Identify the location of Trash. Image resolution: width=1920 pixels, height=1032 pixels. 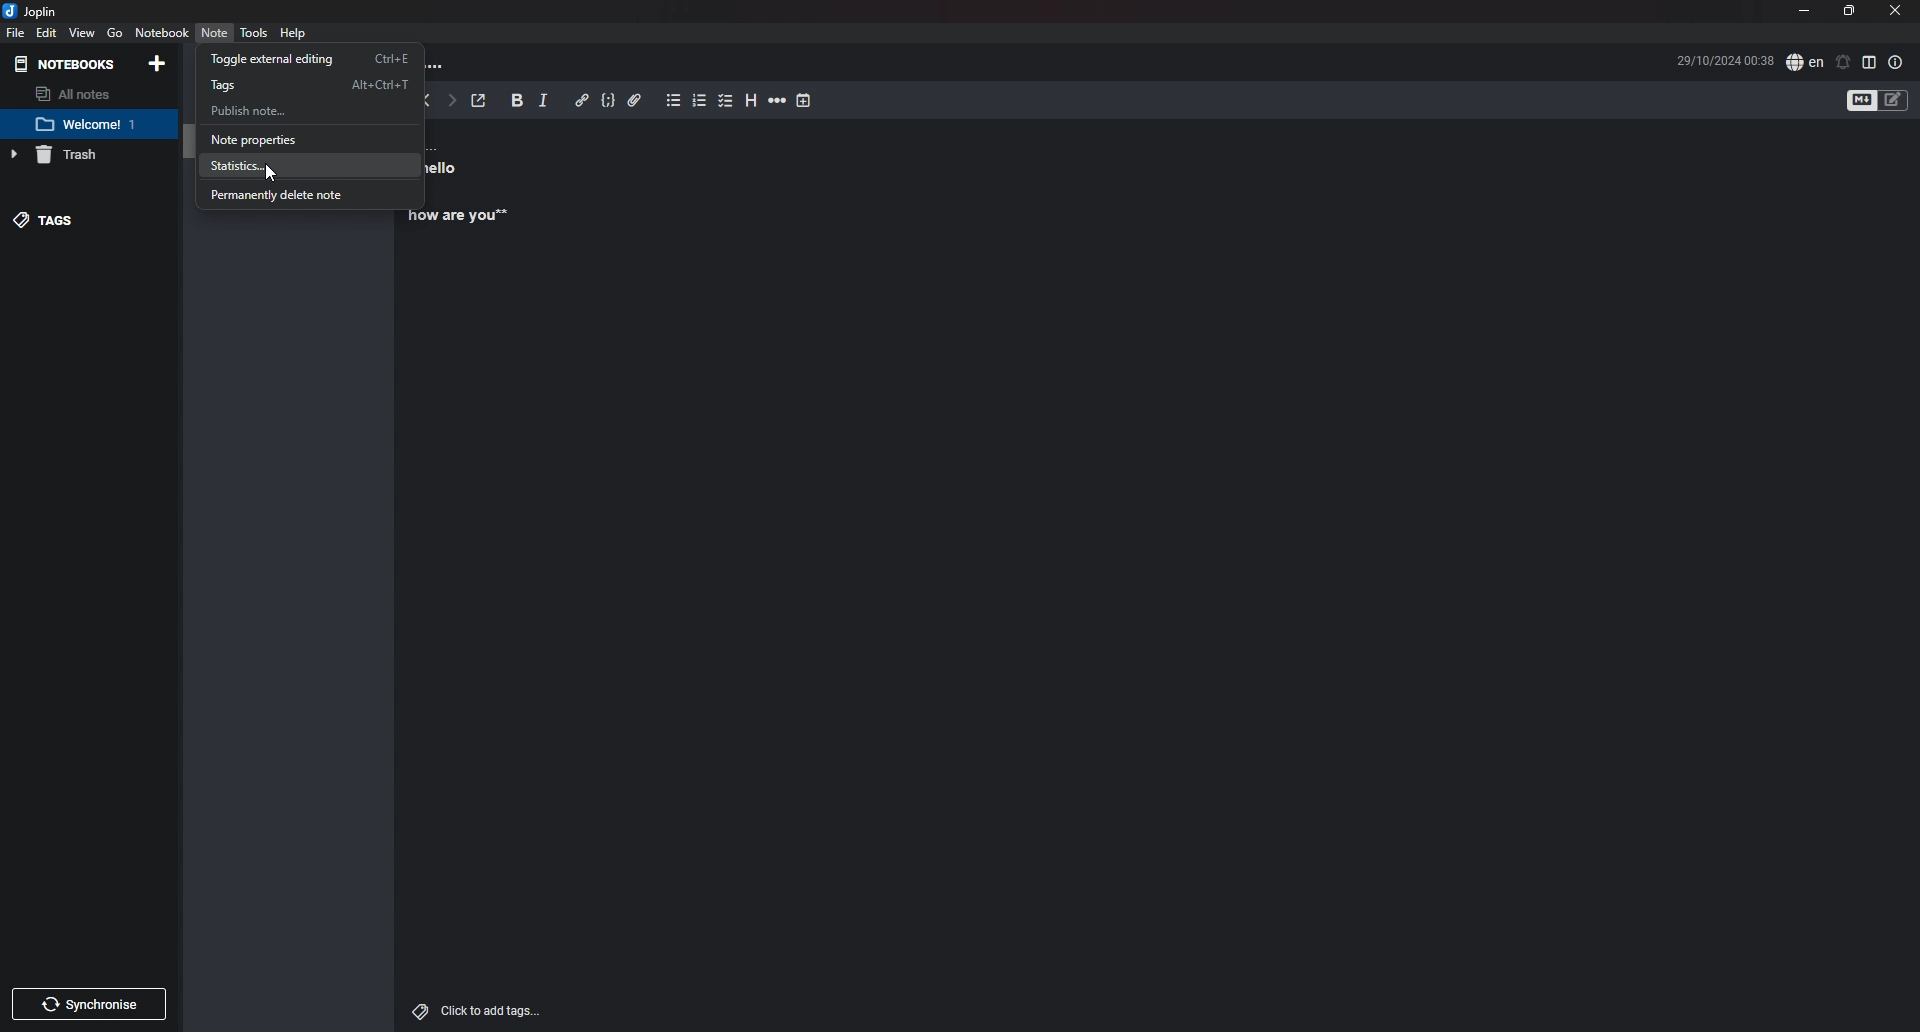
(78, 156).